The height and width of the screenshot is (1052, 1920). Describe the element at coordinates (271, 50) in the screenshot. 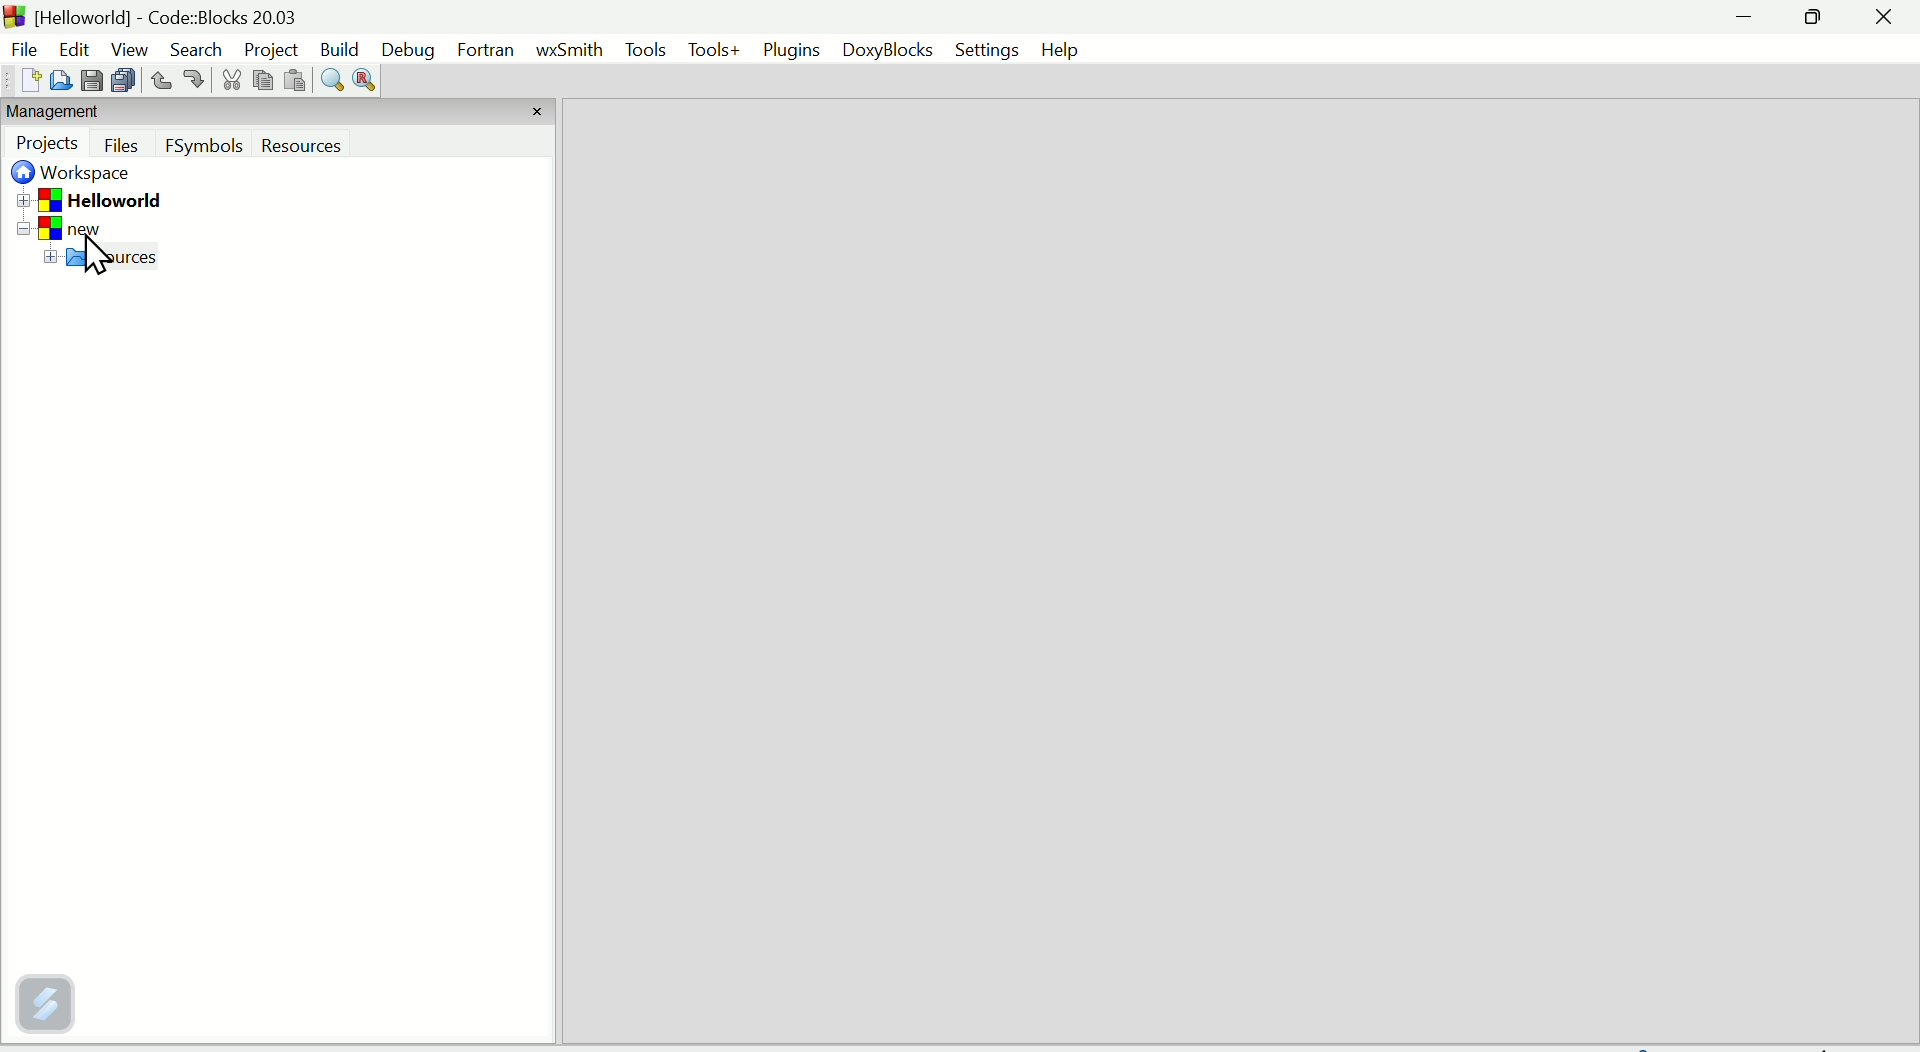

I see `Project` at that location.